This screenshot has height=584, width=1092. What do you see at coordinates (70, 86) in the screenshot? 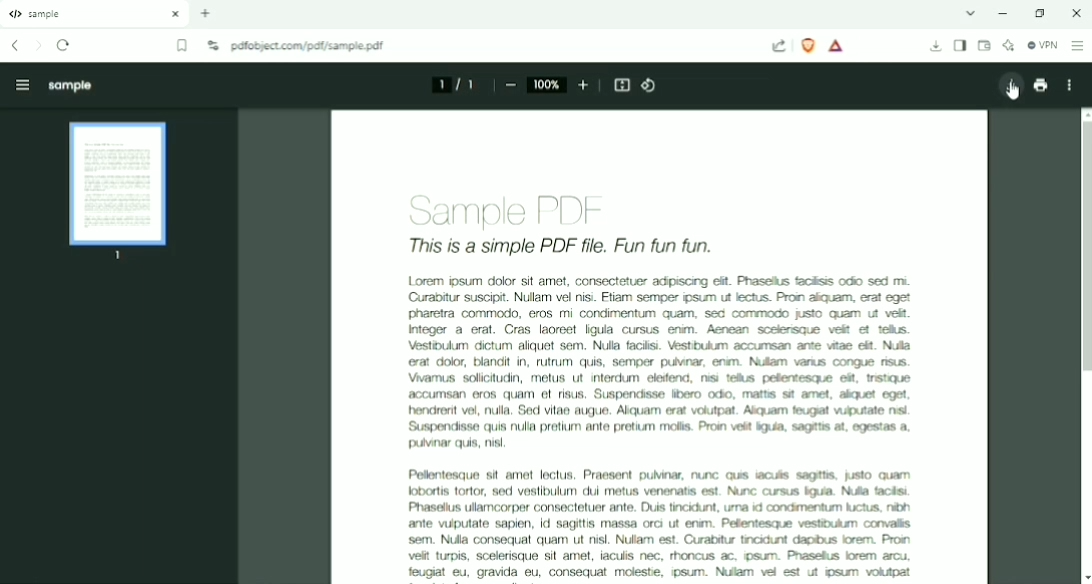
I see `Sample` at bounding box center [70, 86].